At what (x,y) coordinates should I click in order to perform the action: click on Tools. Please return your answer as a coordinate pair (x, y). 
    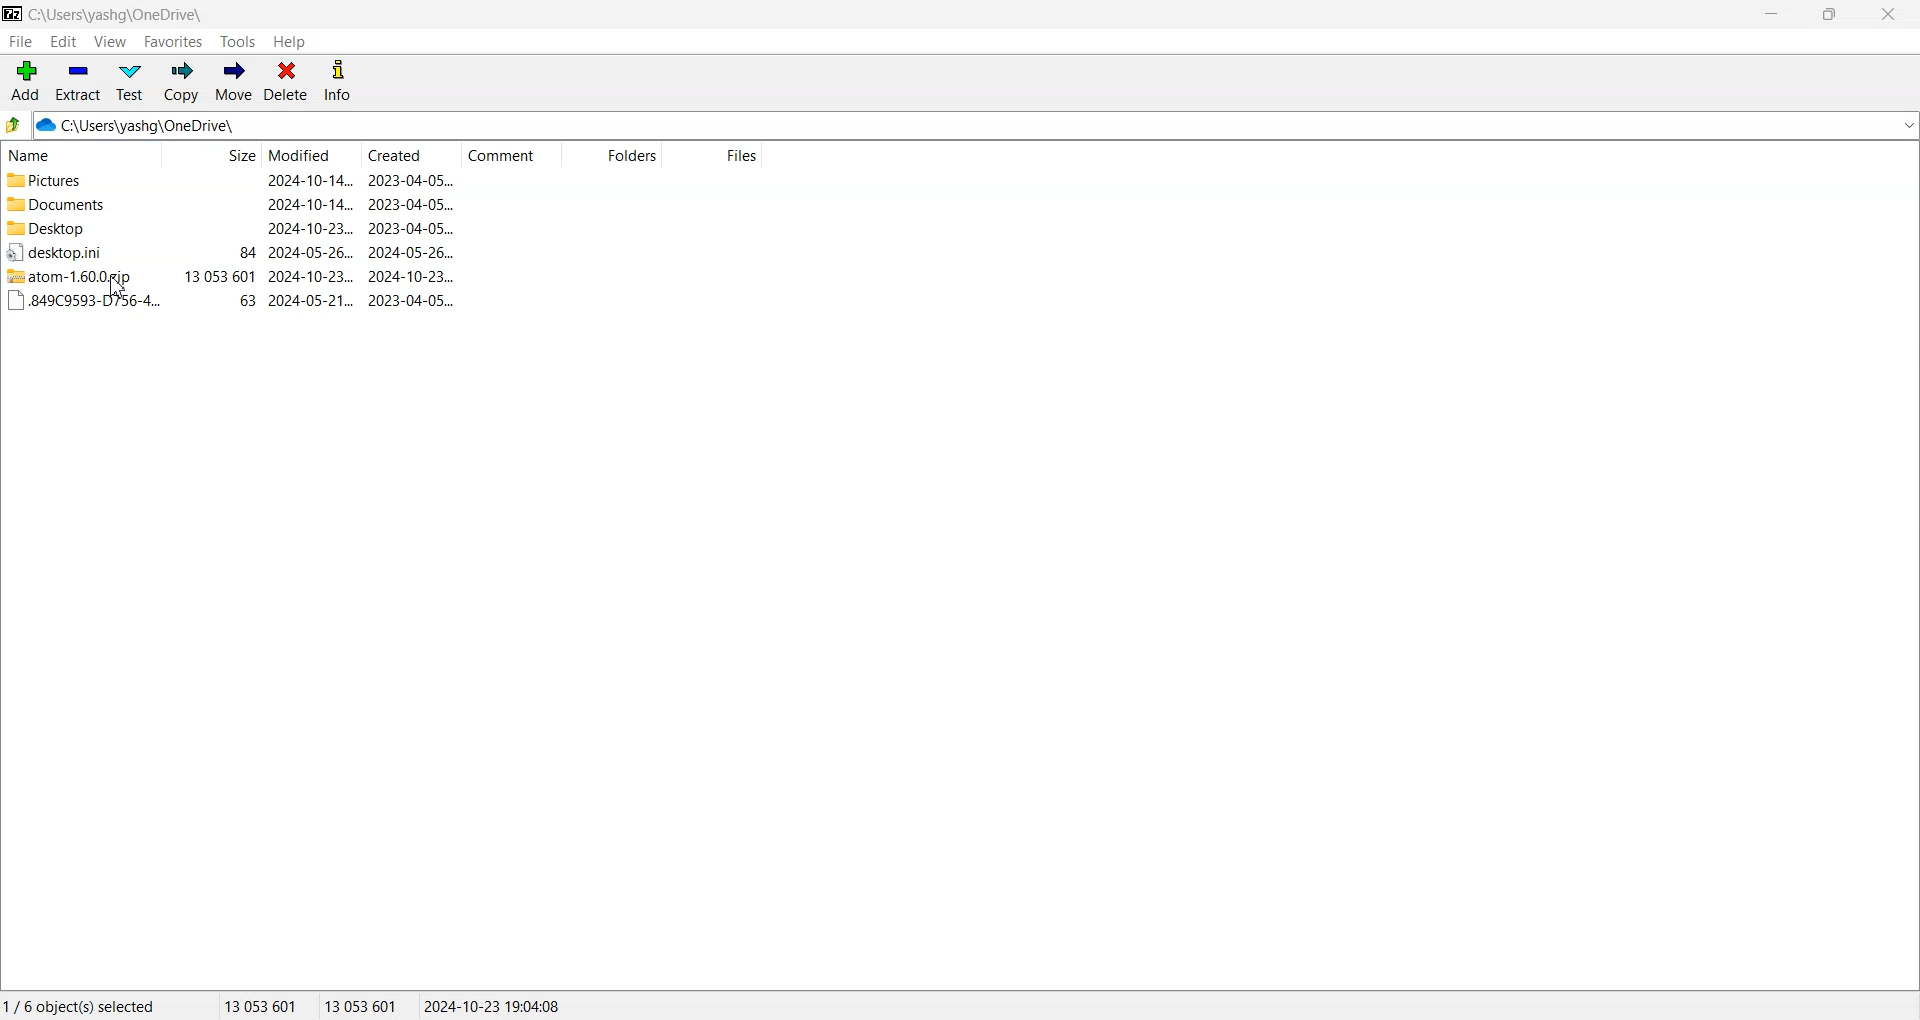
    Looking at the image, I should click on (239, 42).